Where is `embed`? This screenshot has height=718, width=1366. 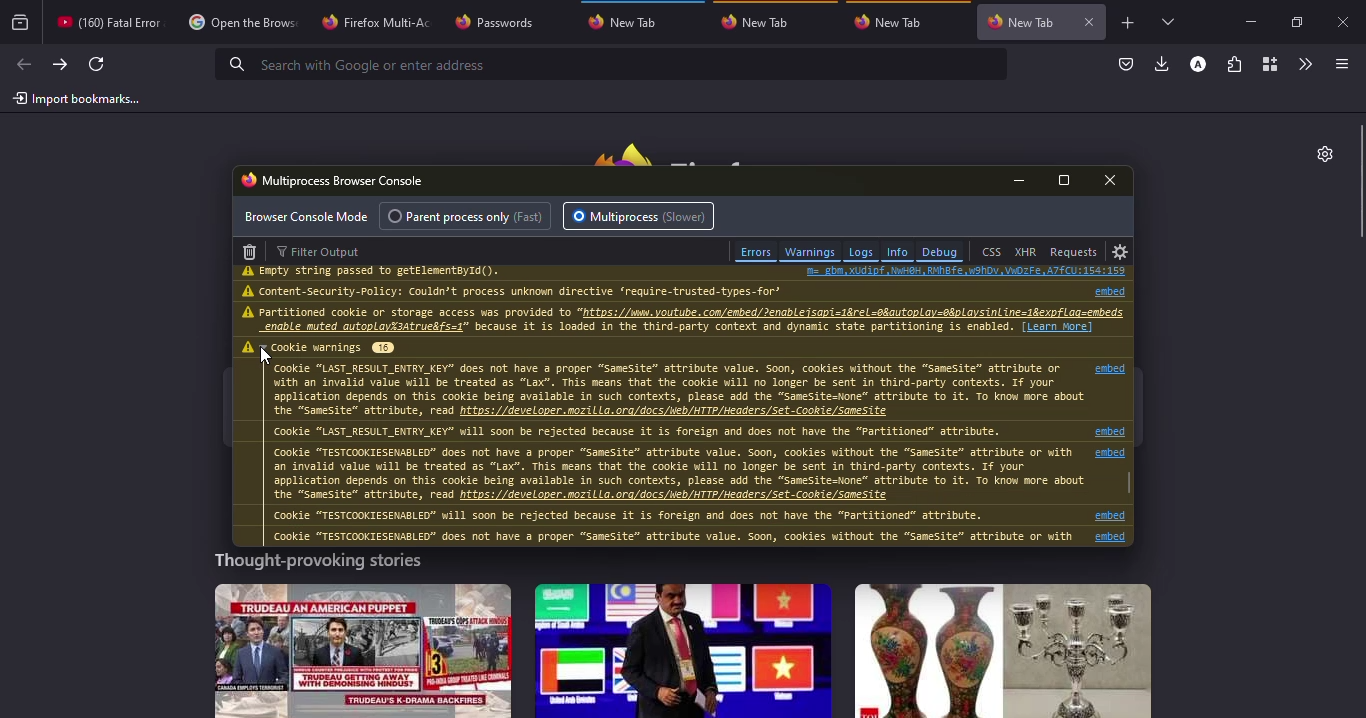 embed is located at coordinates (1102, 290).